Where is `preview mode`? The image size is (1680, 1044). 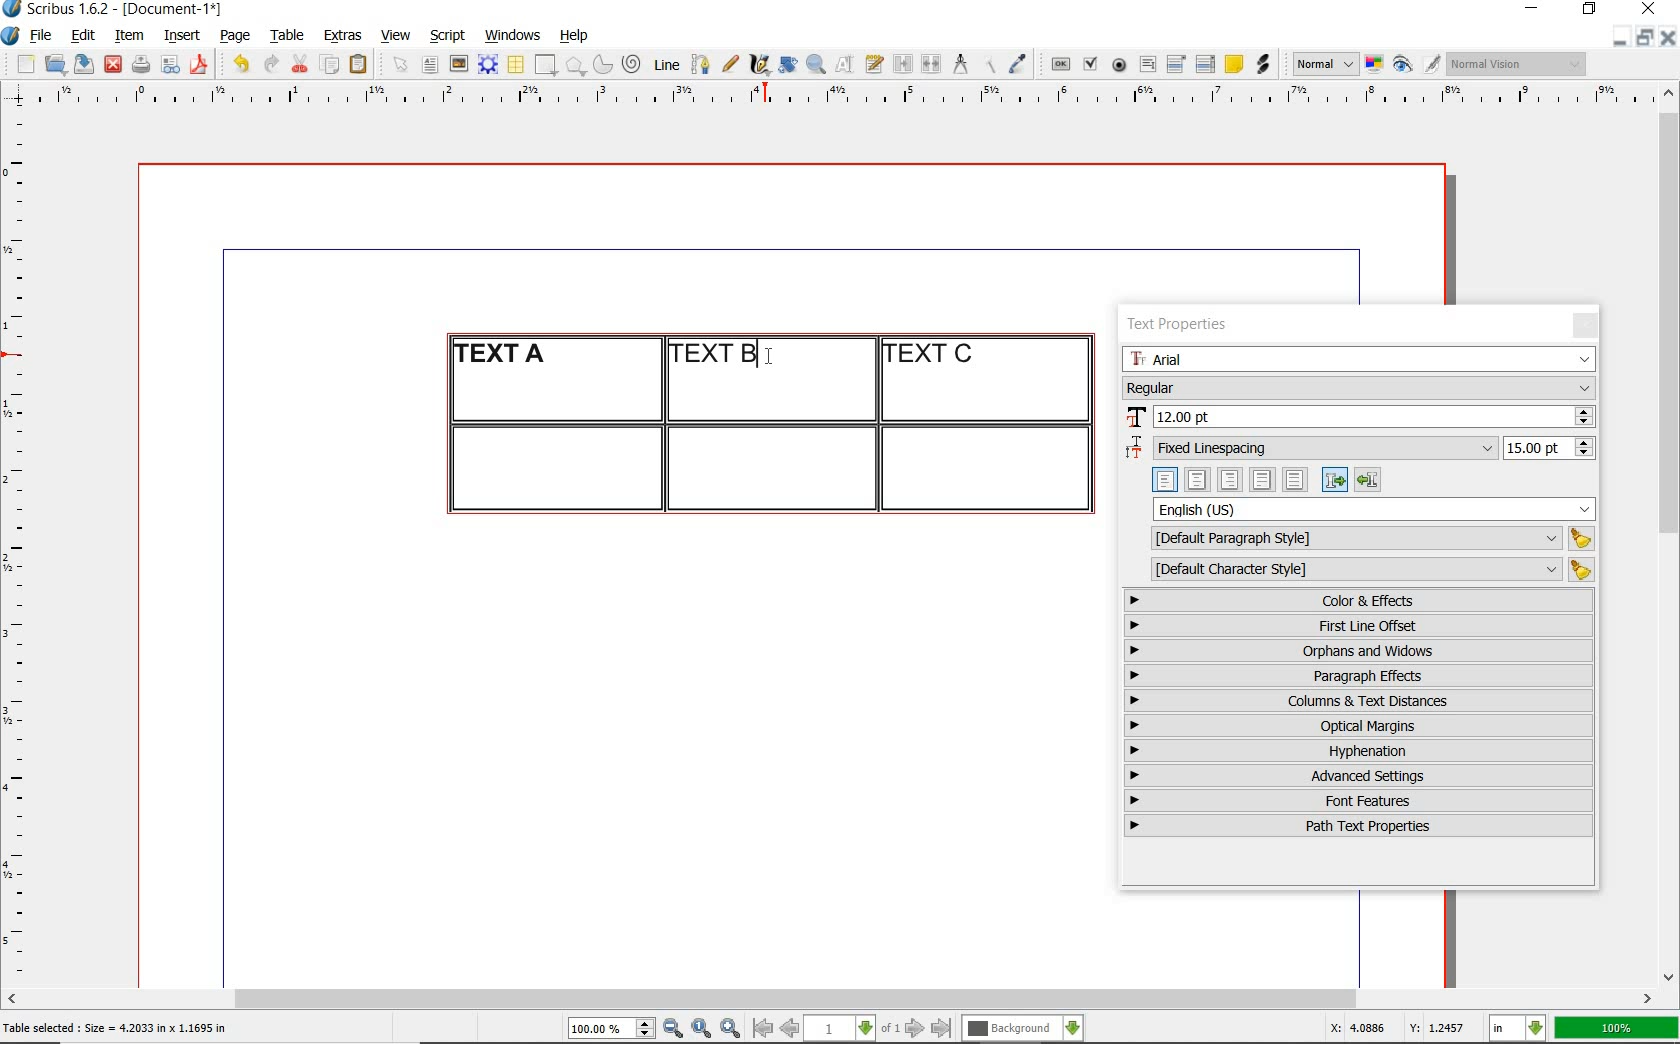
preview mode is located at coordinates (1417, 65).